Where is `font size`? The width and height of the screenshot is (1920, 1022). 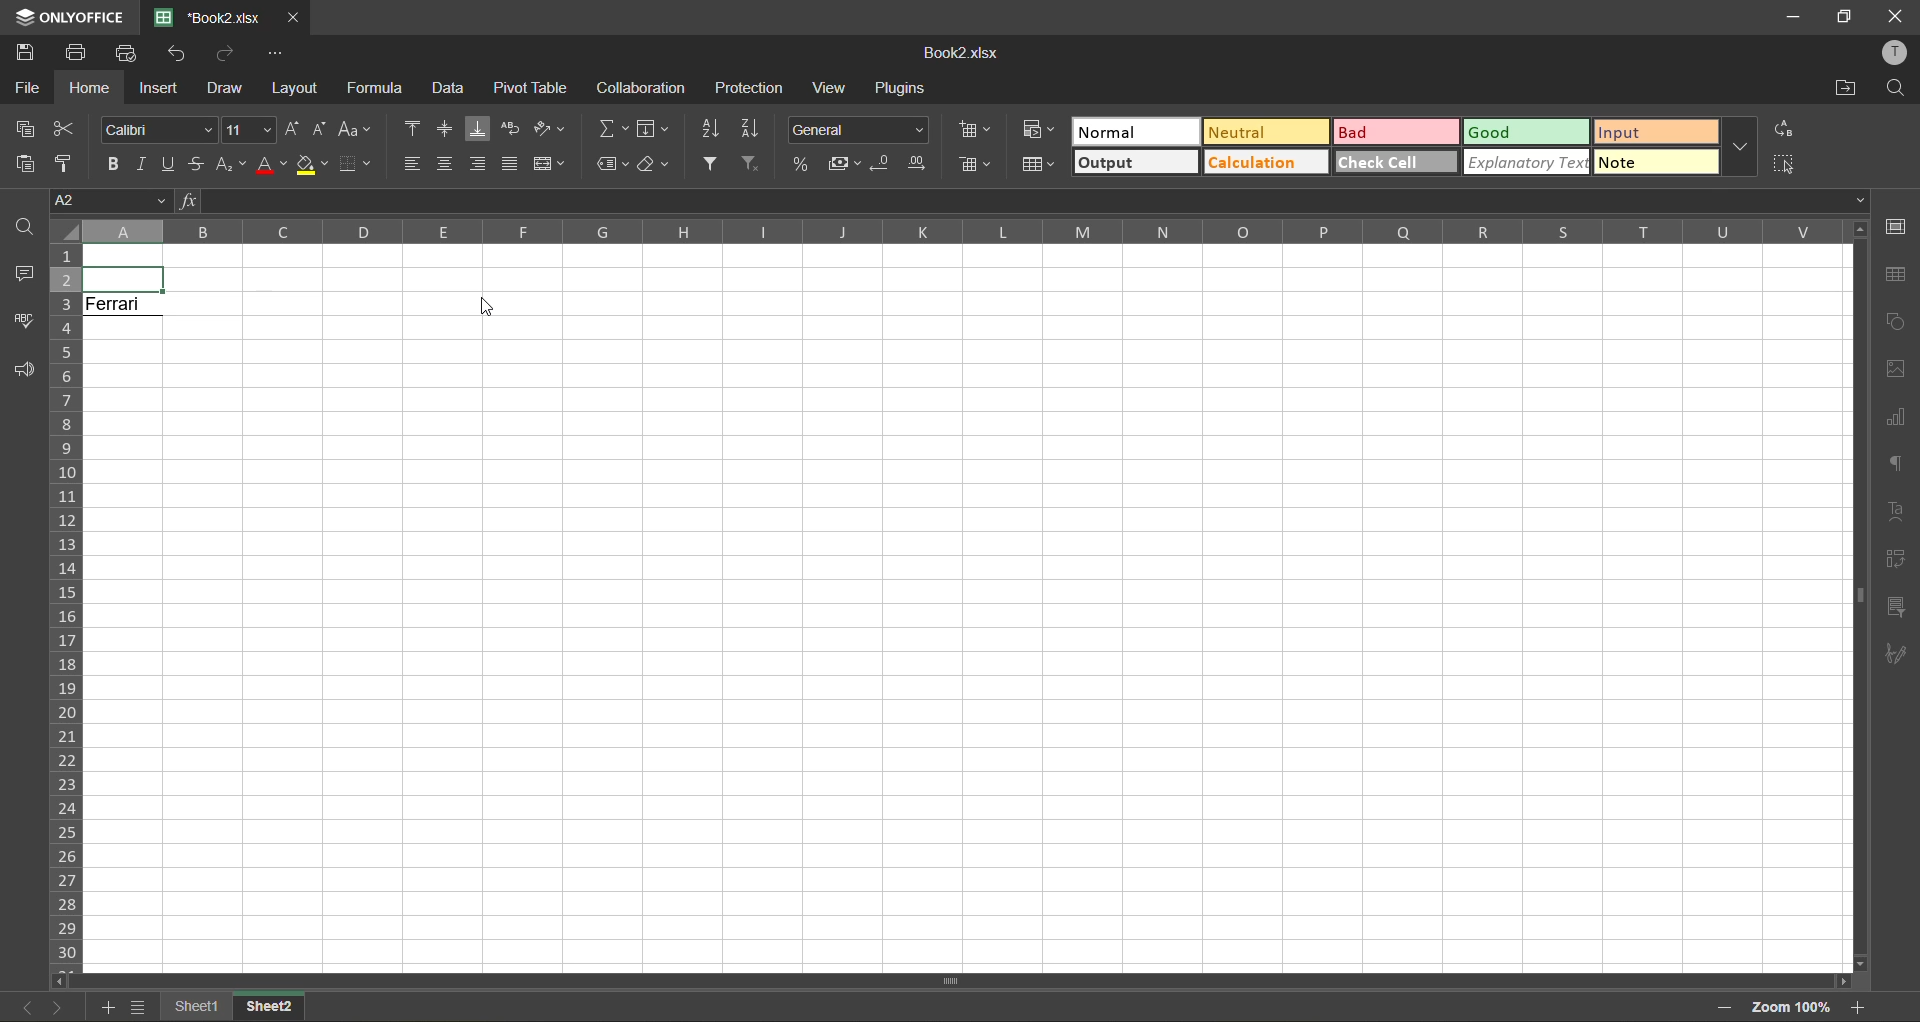
font size is located at coordinates (248, 127).